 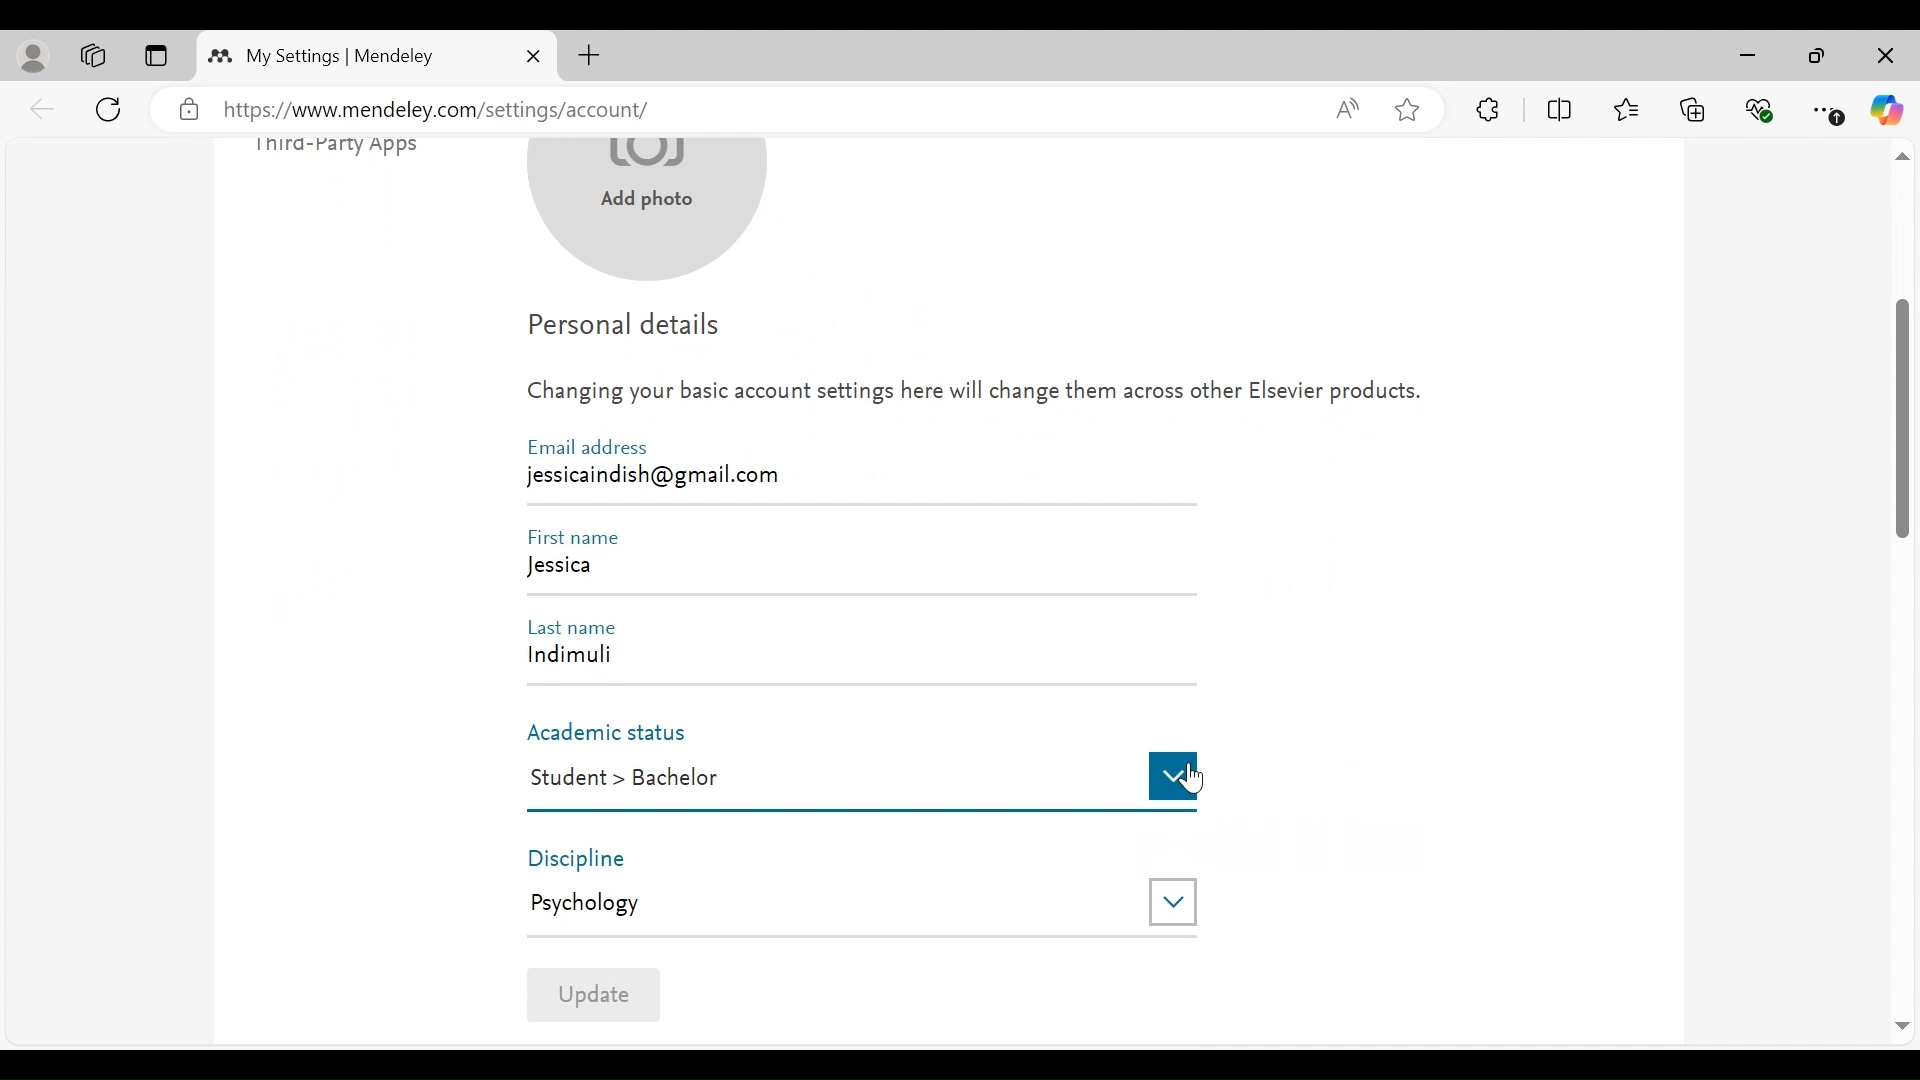 I want to click on Close, so click(x=533, y=56).